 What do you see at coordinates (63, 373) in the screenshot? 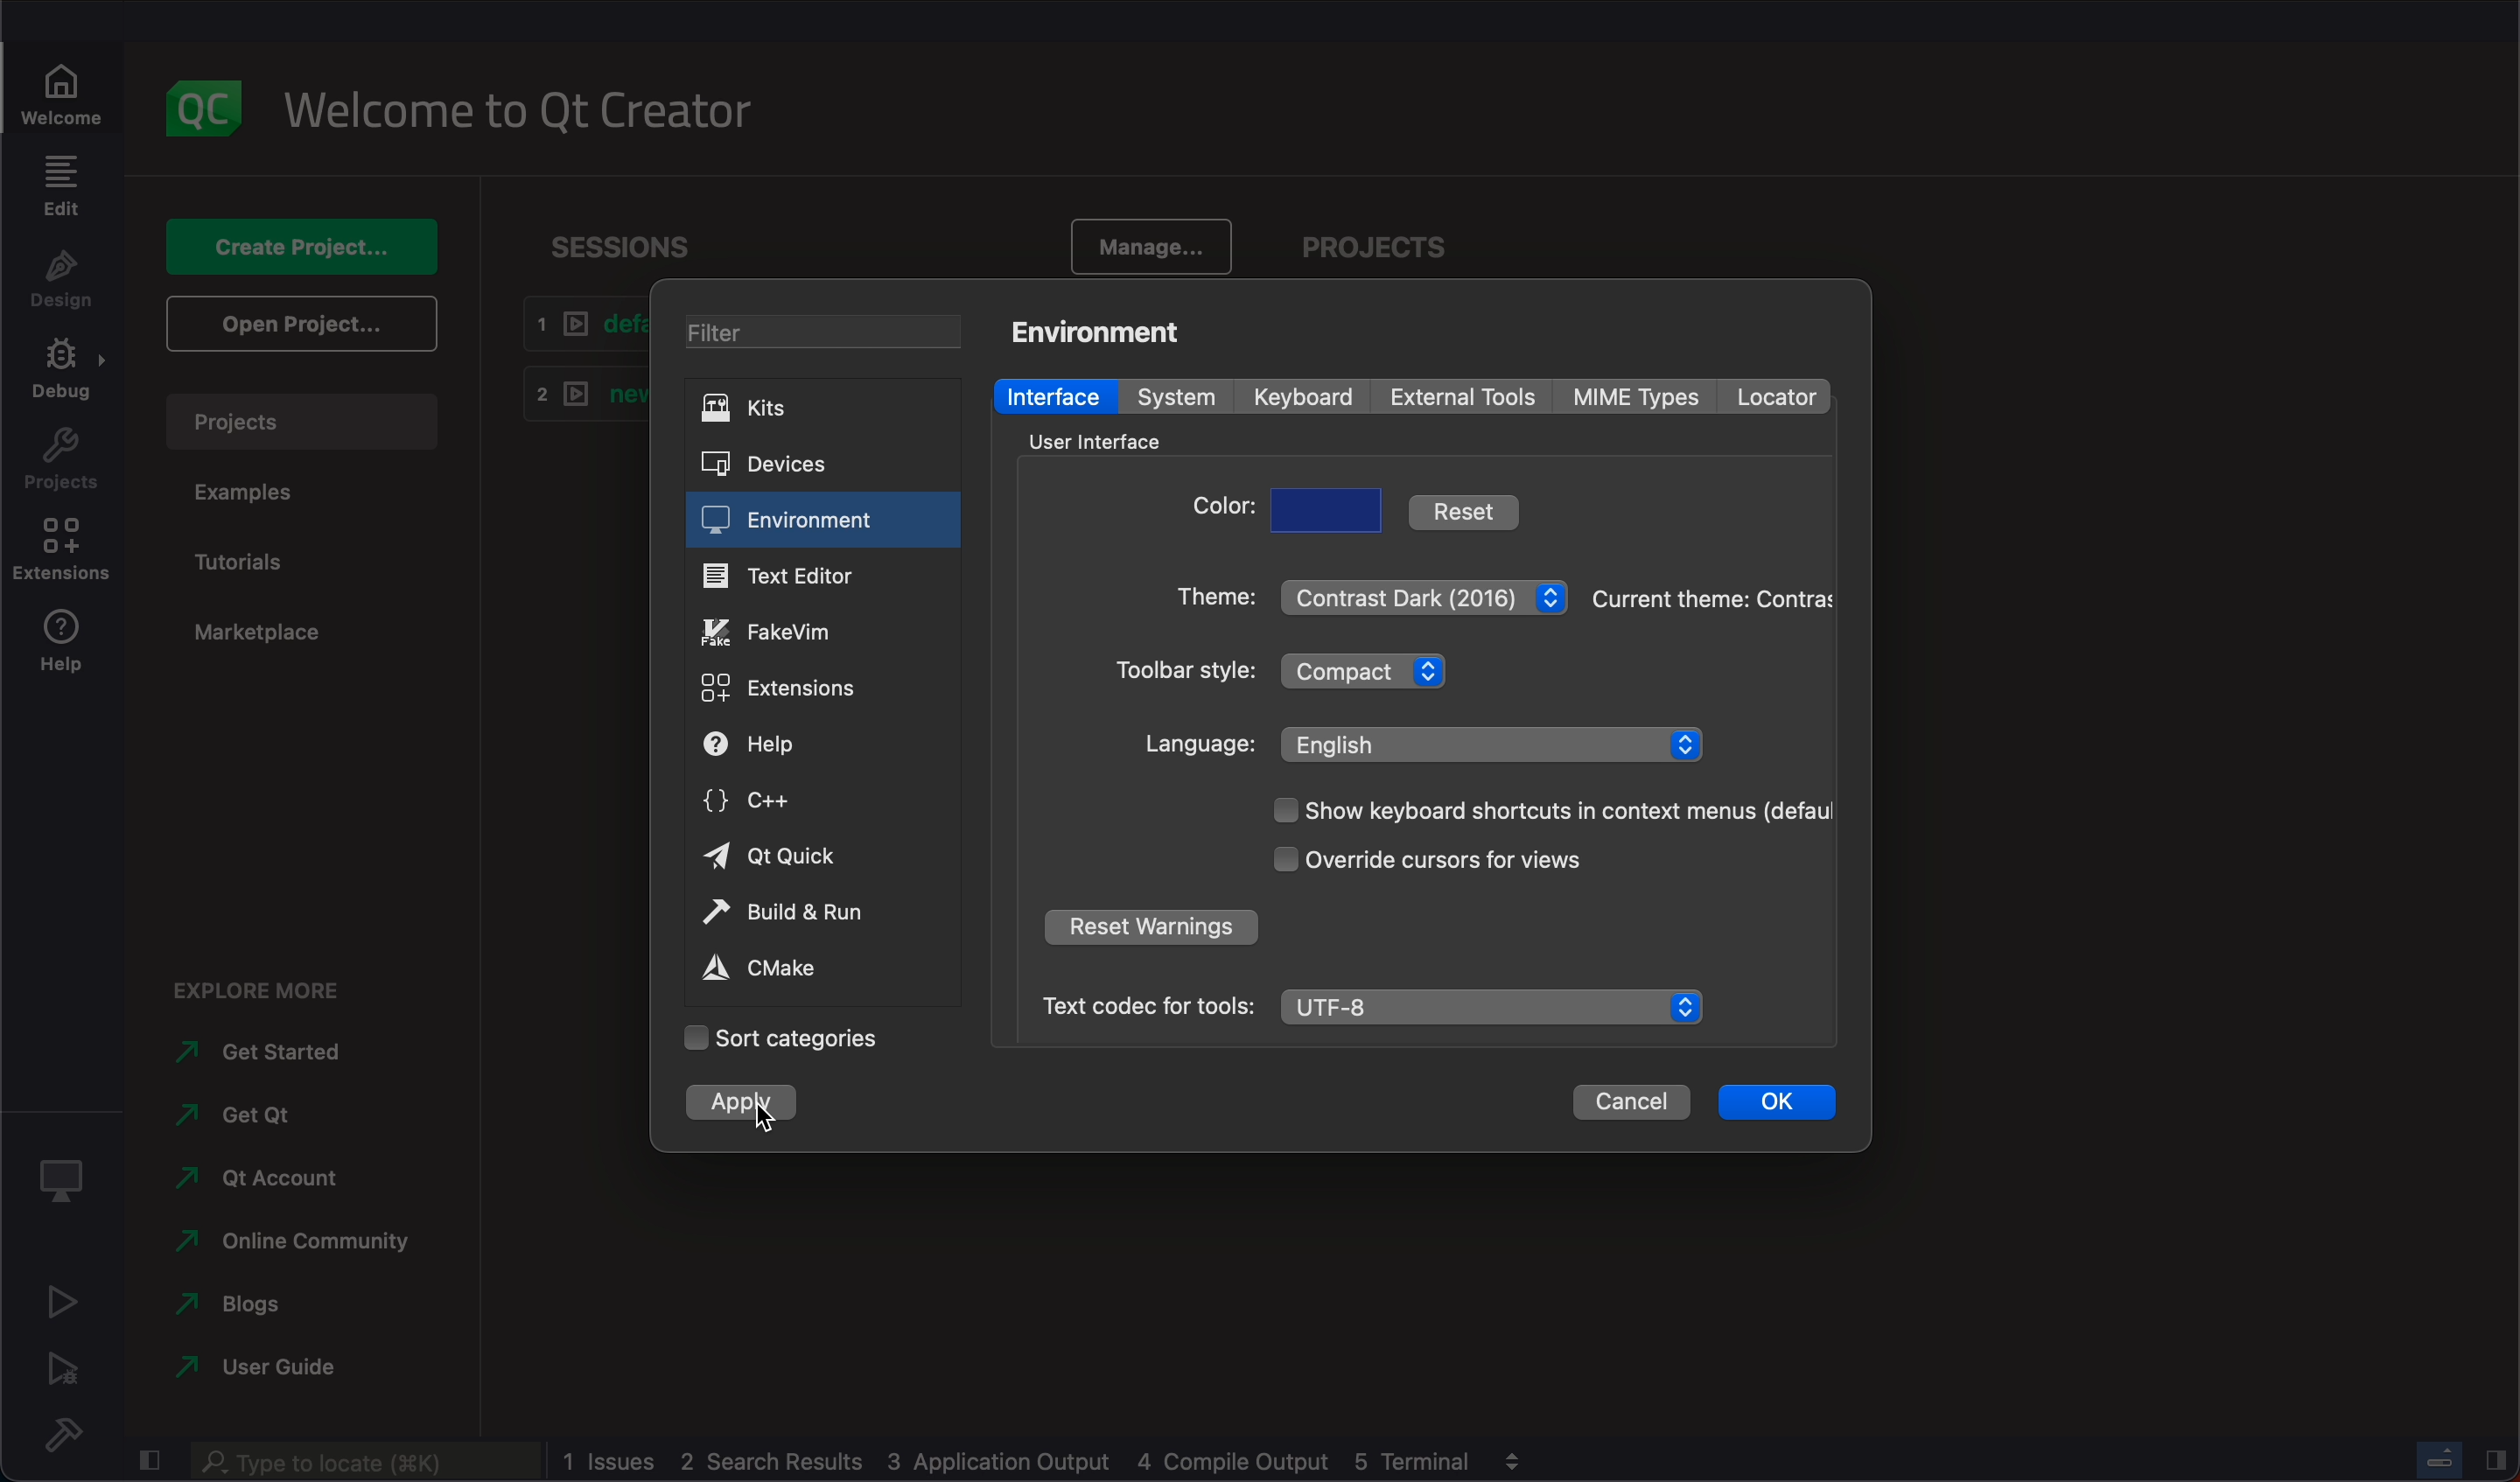
I see `debug` at bounding box center [63, 373].